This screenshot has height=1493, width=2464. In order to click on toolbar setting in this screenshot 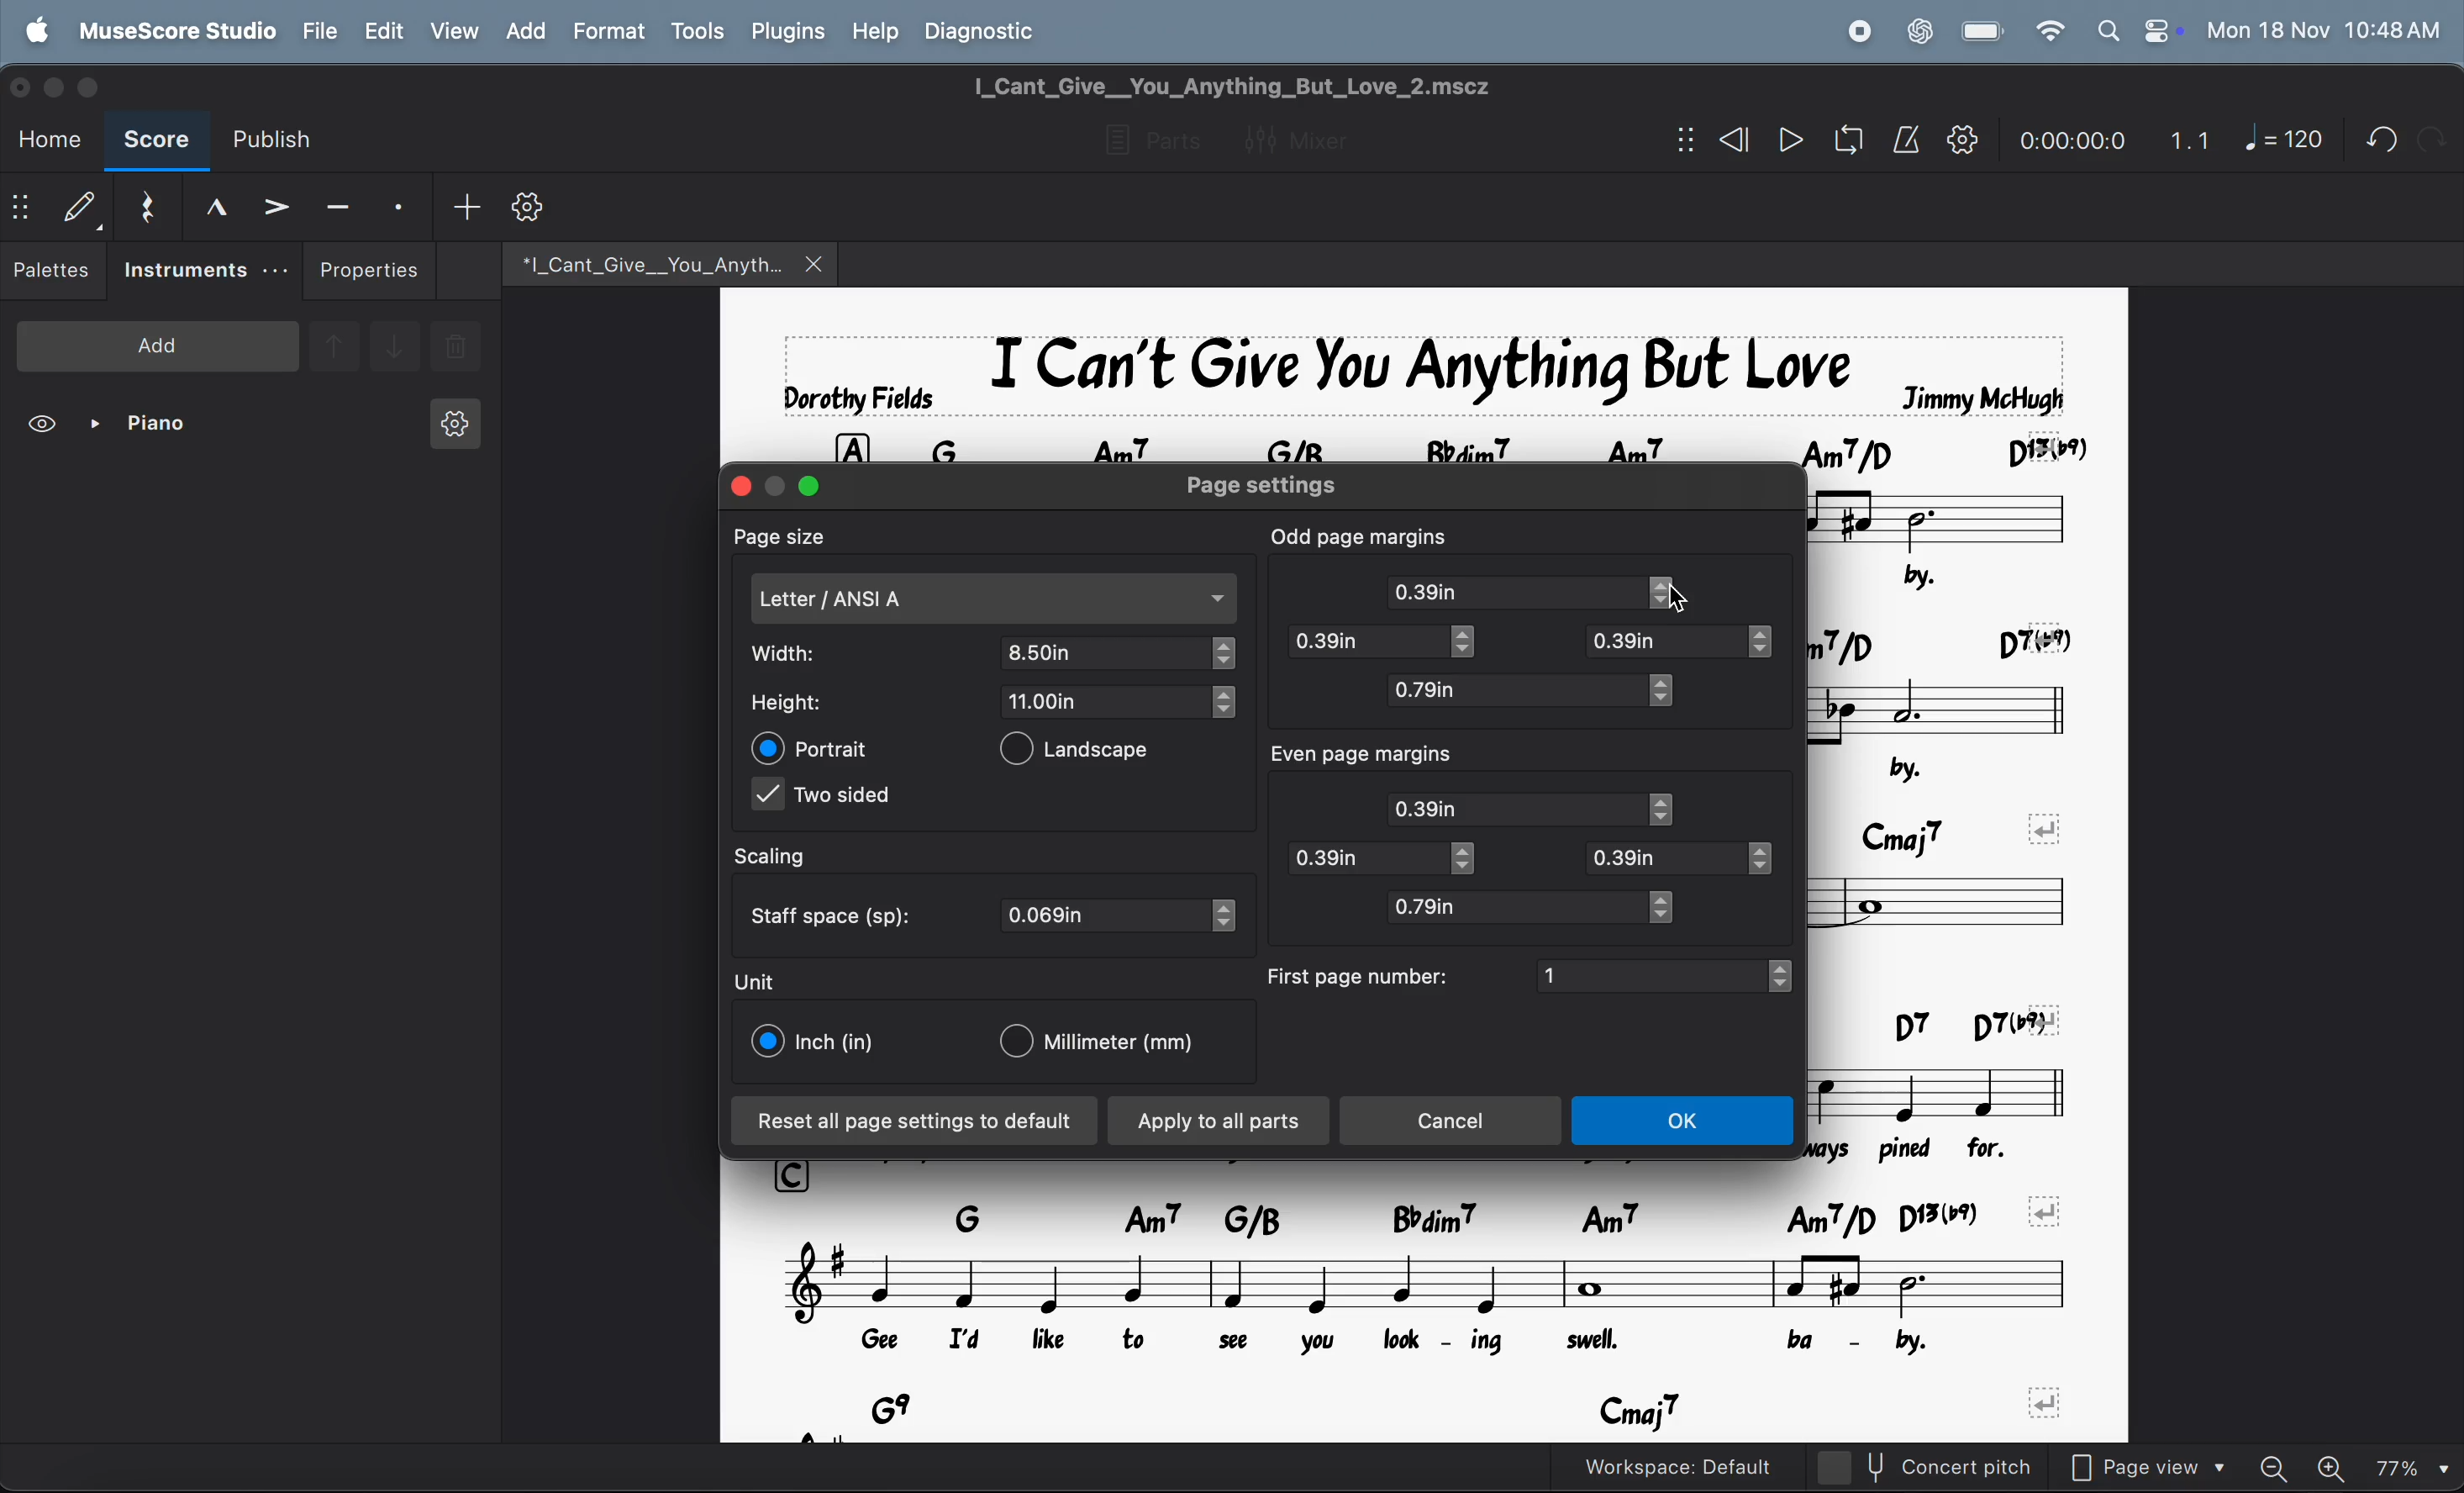, I will do `click(532, 207)`.